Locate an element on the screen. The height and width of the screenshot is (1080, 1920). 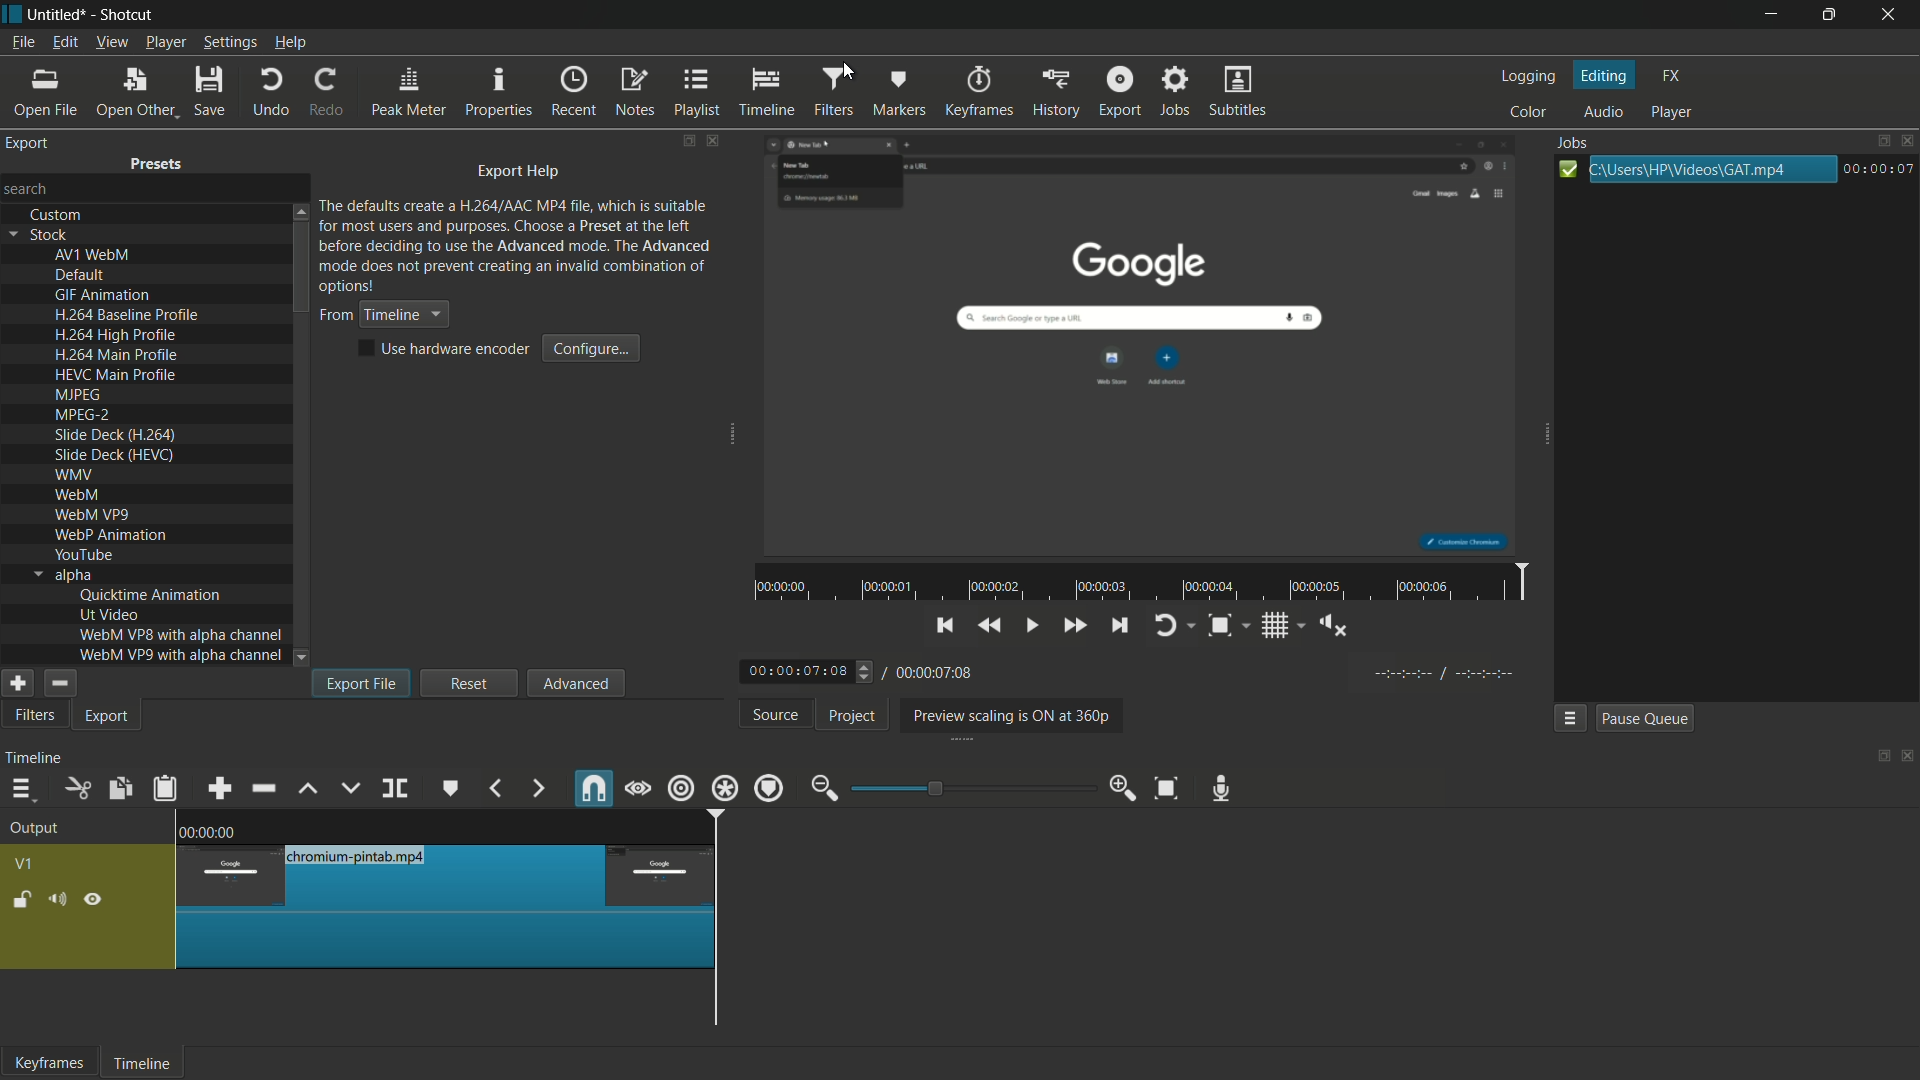
snap is located at coordinates (592, 788).